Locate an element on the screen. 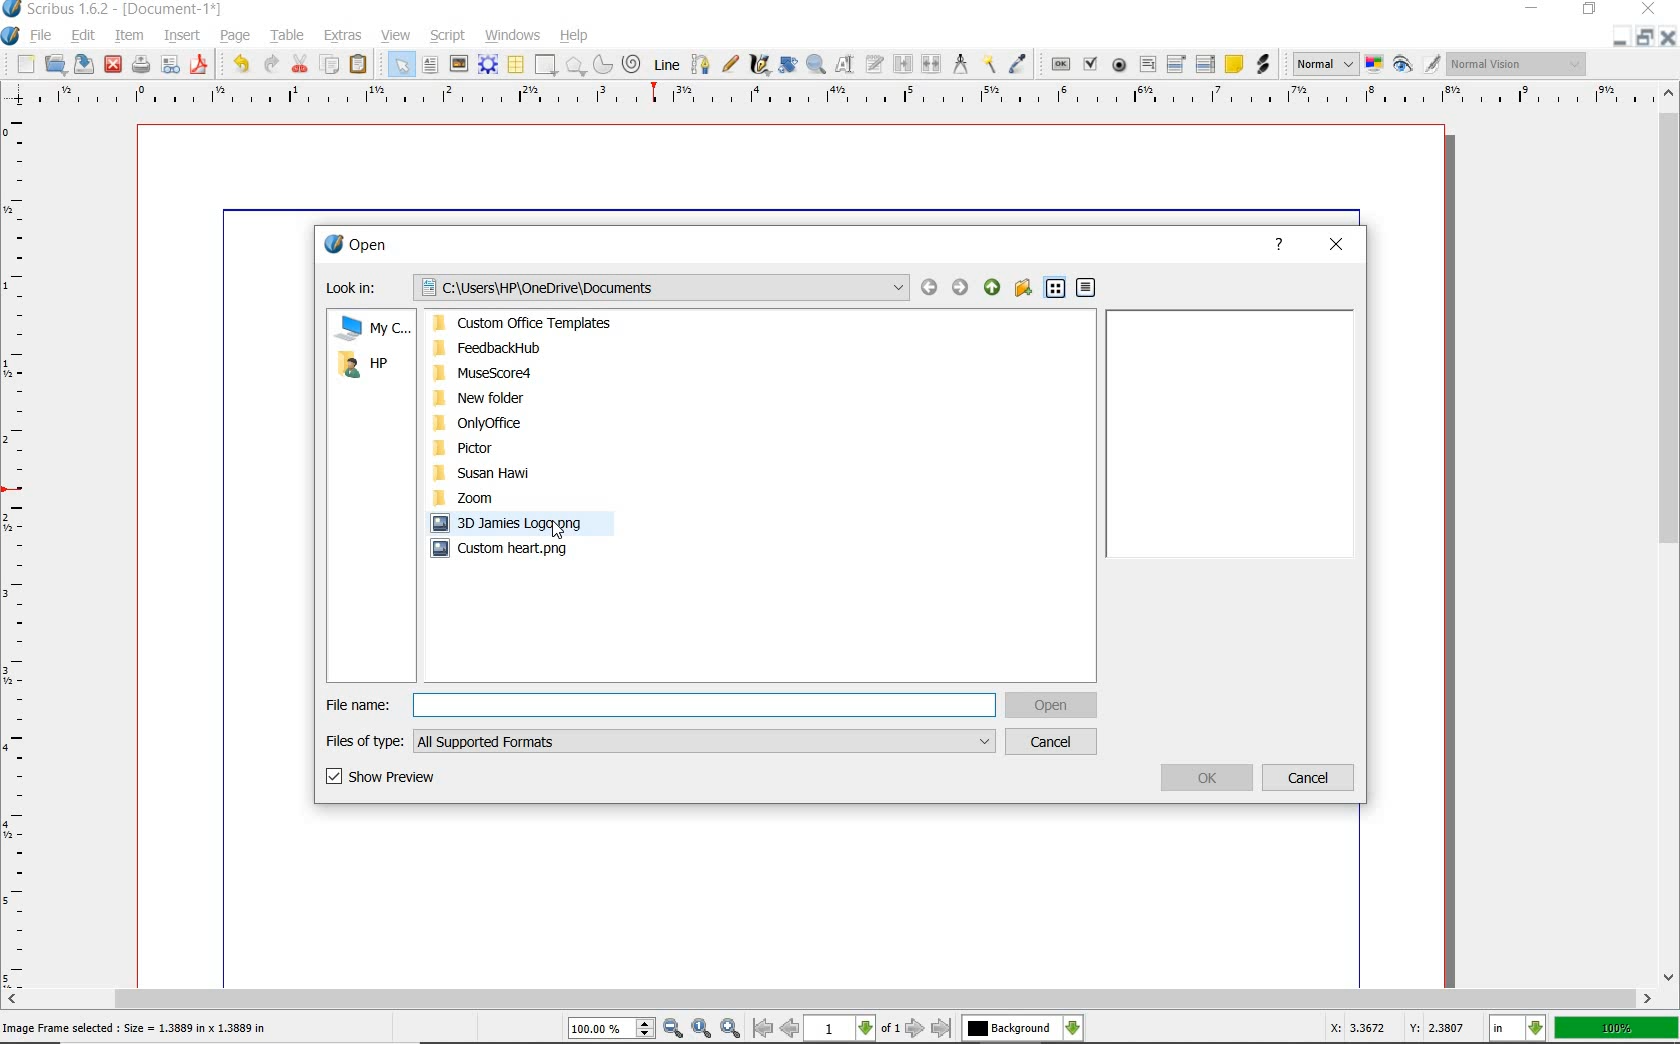 This screenshot has width=1680, height=1044. save as pdf is located at coordinates (200, 64).